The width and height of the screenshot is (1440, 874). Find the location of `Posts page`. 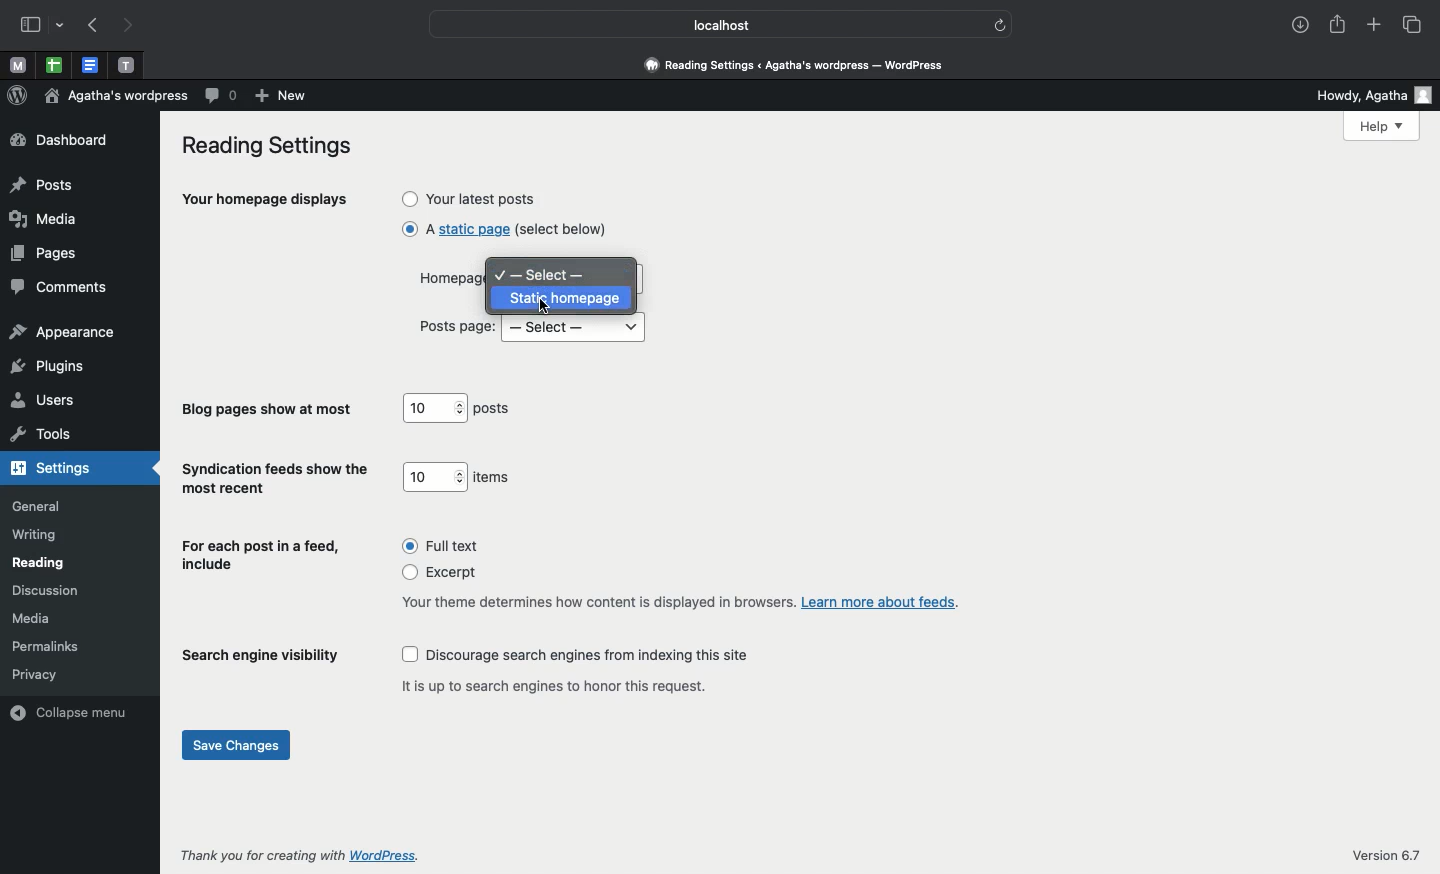

Posts page is located at coordinates (458, 327).